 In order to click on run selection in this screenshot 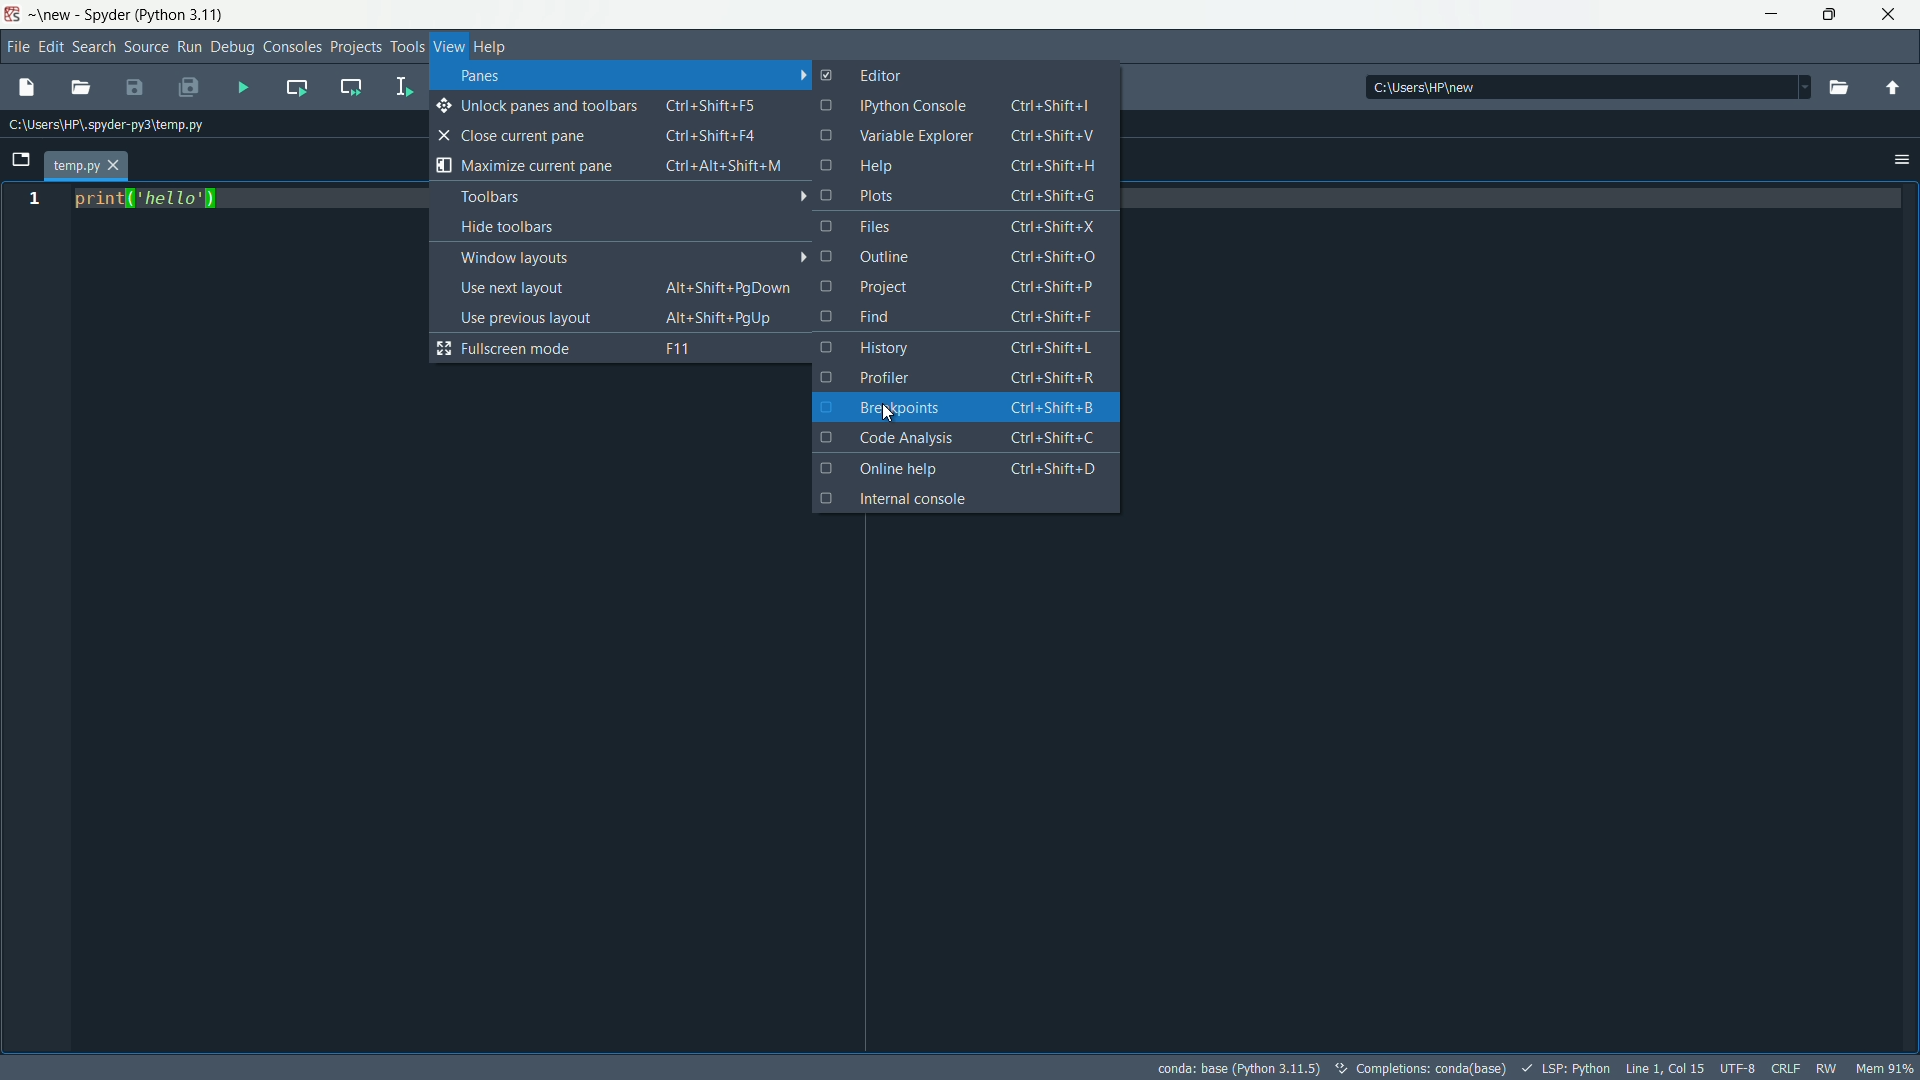, I will do `click(403, 88)`.